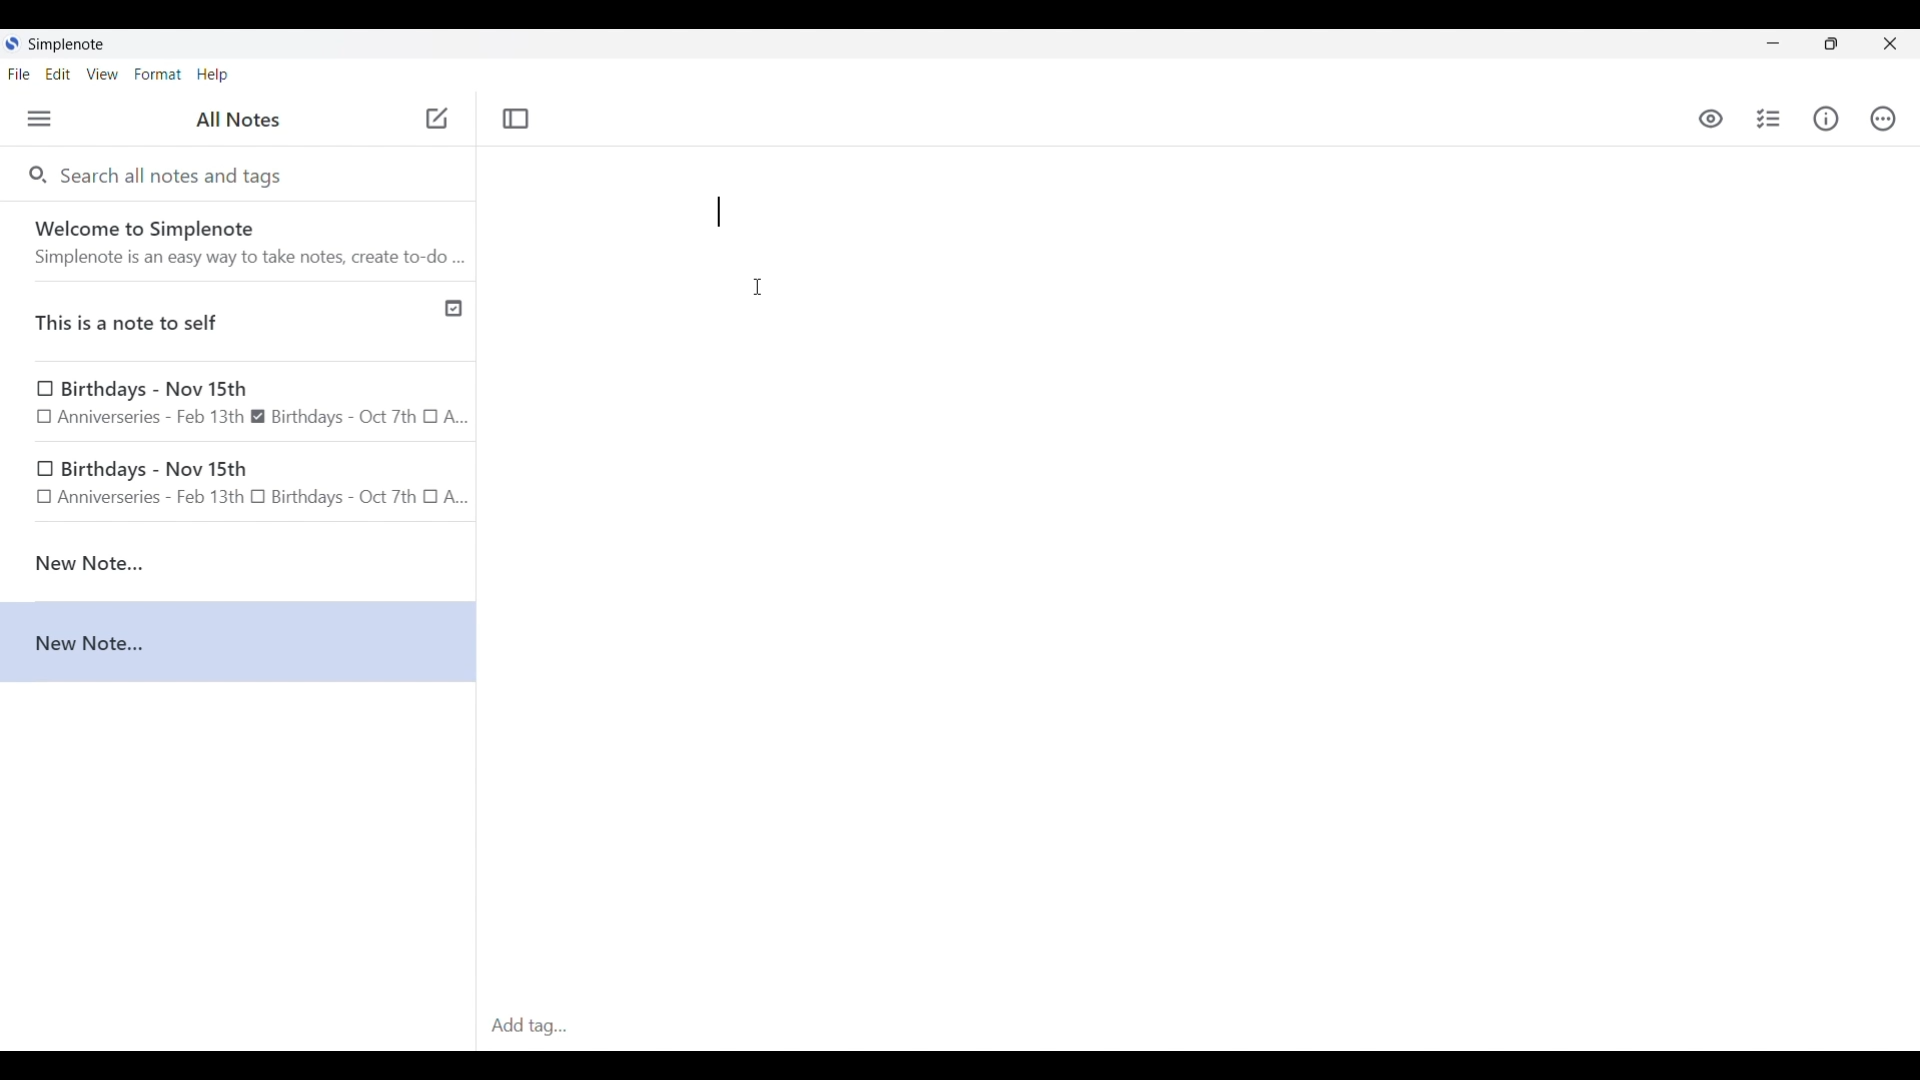 This screenshot has width=1920, height=1080. What do you see at coordinates (1198, 1027) in the screenshot?
I see `Click to type in tags` at bounding box center [1198, 1027].